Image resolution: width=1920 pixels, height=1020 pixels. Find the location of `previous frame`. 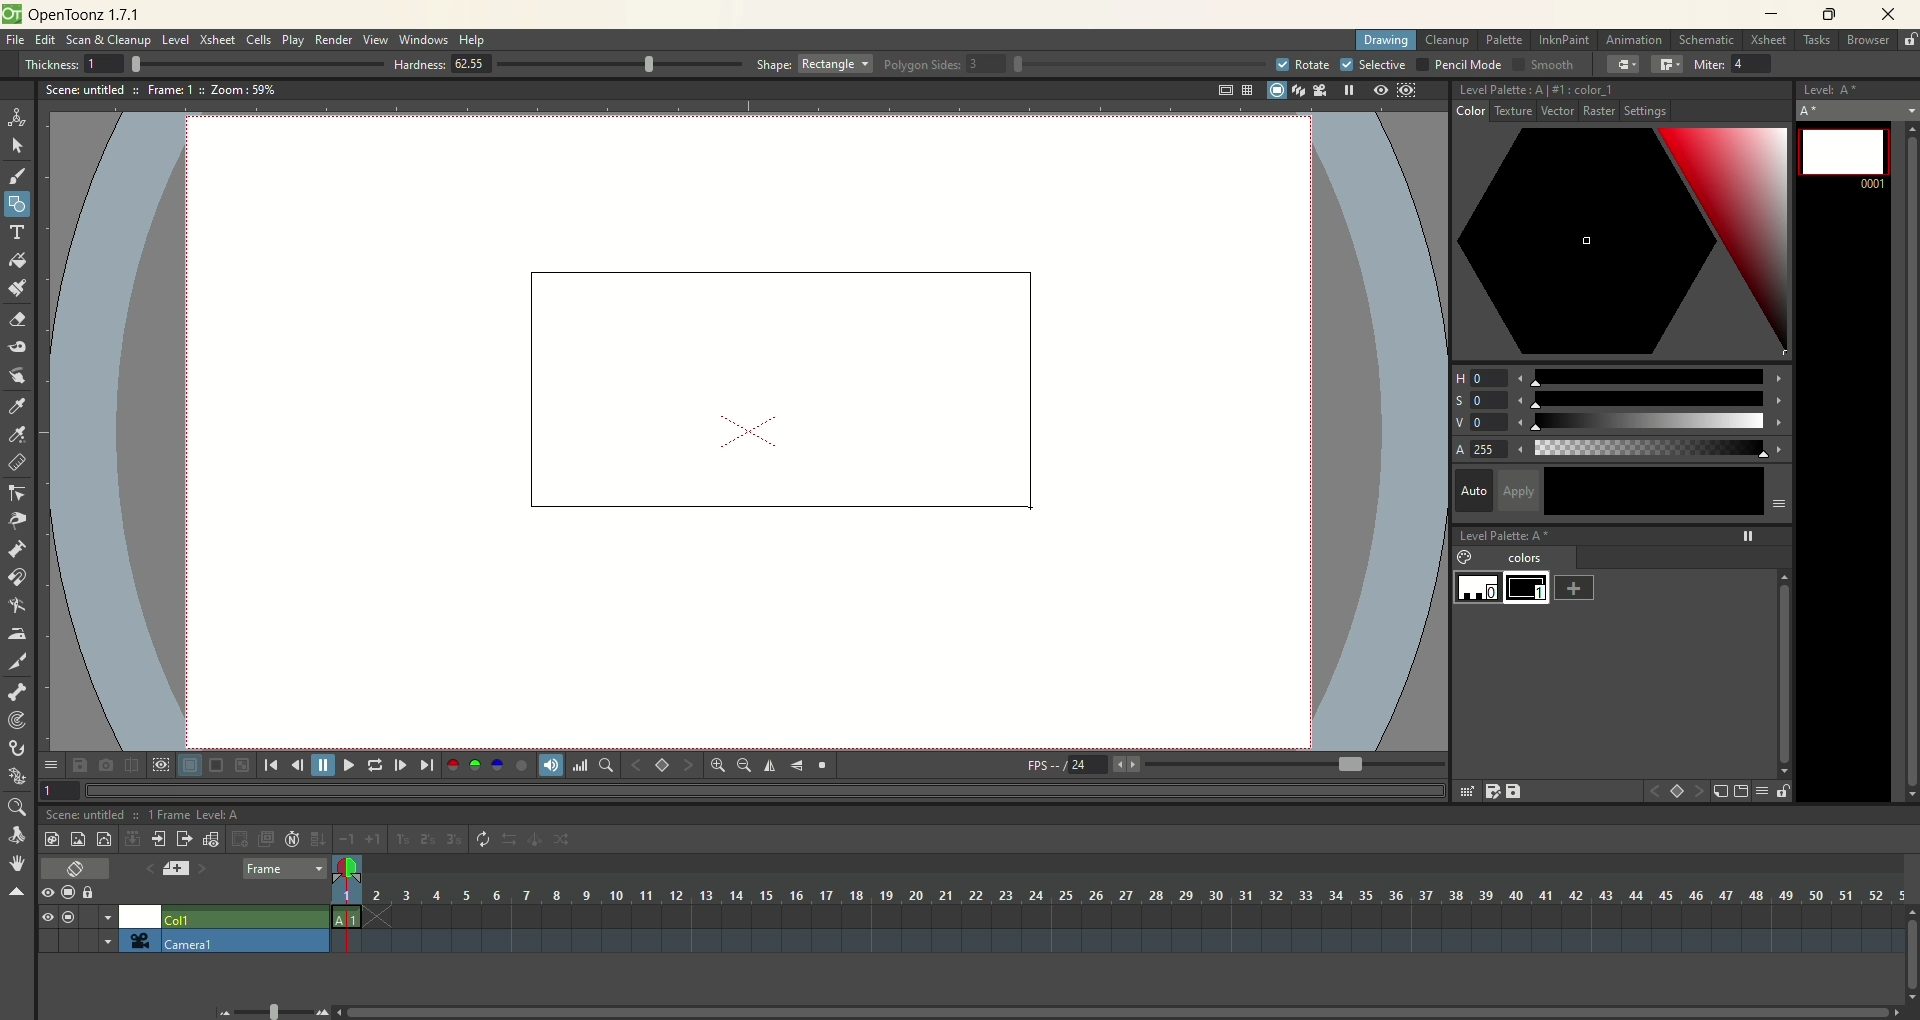

previous frame is located at coordinates (295, 765).